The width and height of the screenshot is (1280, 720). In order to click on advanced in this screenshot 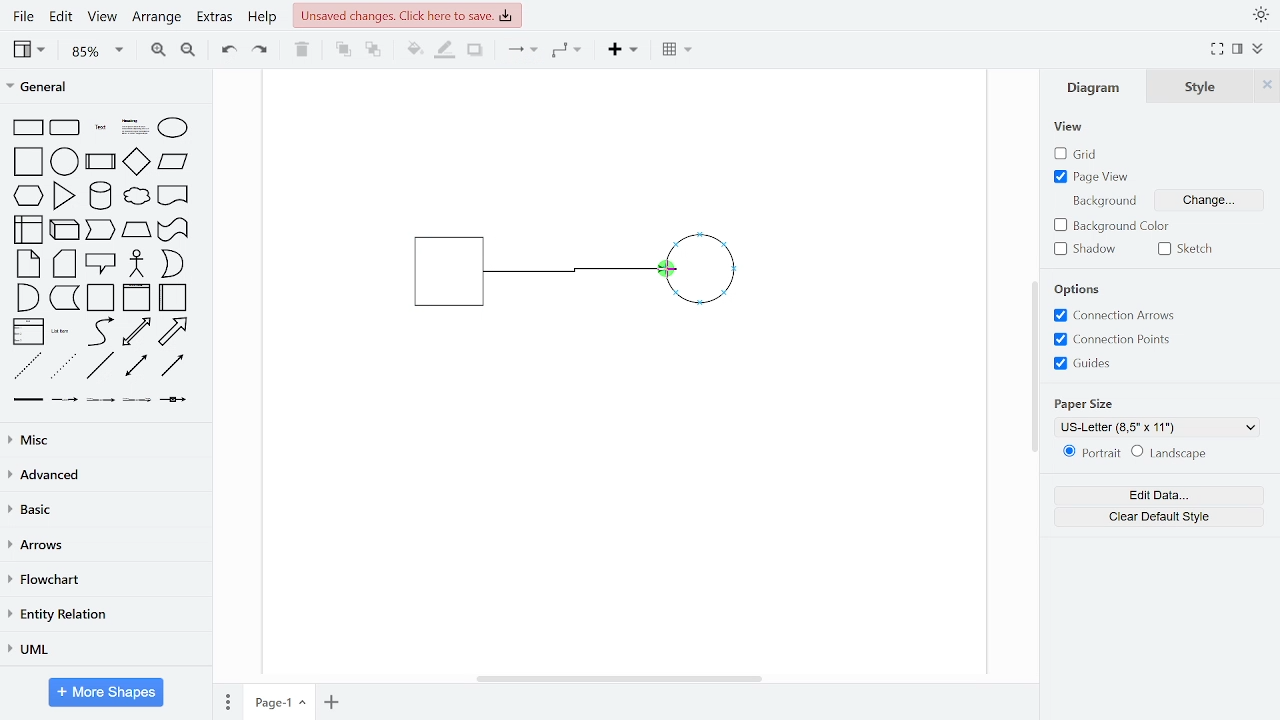, I will do `click(102, 474)`.